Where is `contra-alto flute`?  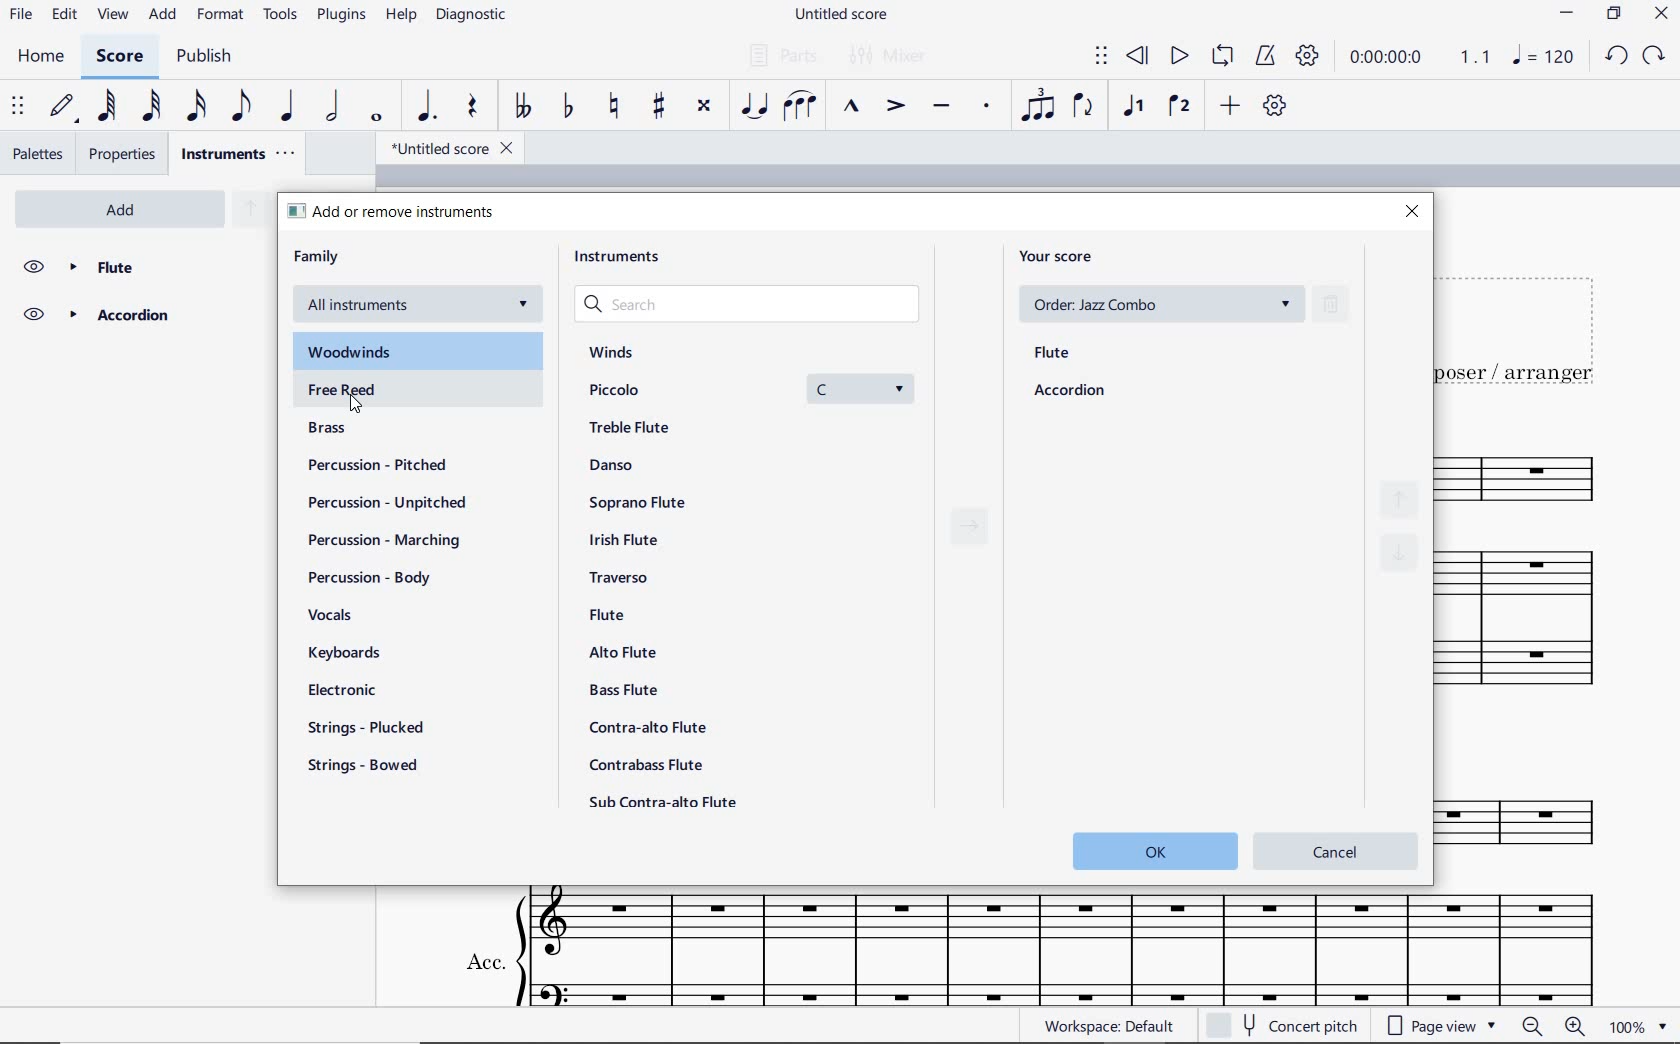
contra-alto flute is located at coordinates (644, 727).